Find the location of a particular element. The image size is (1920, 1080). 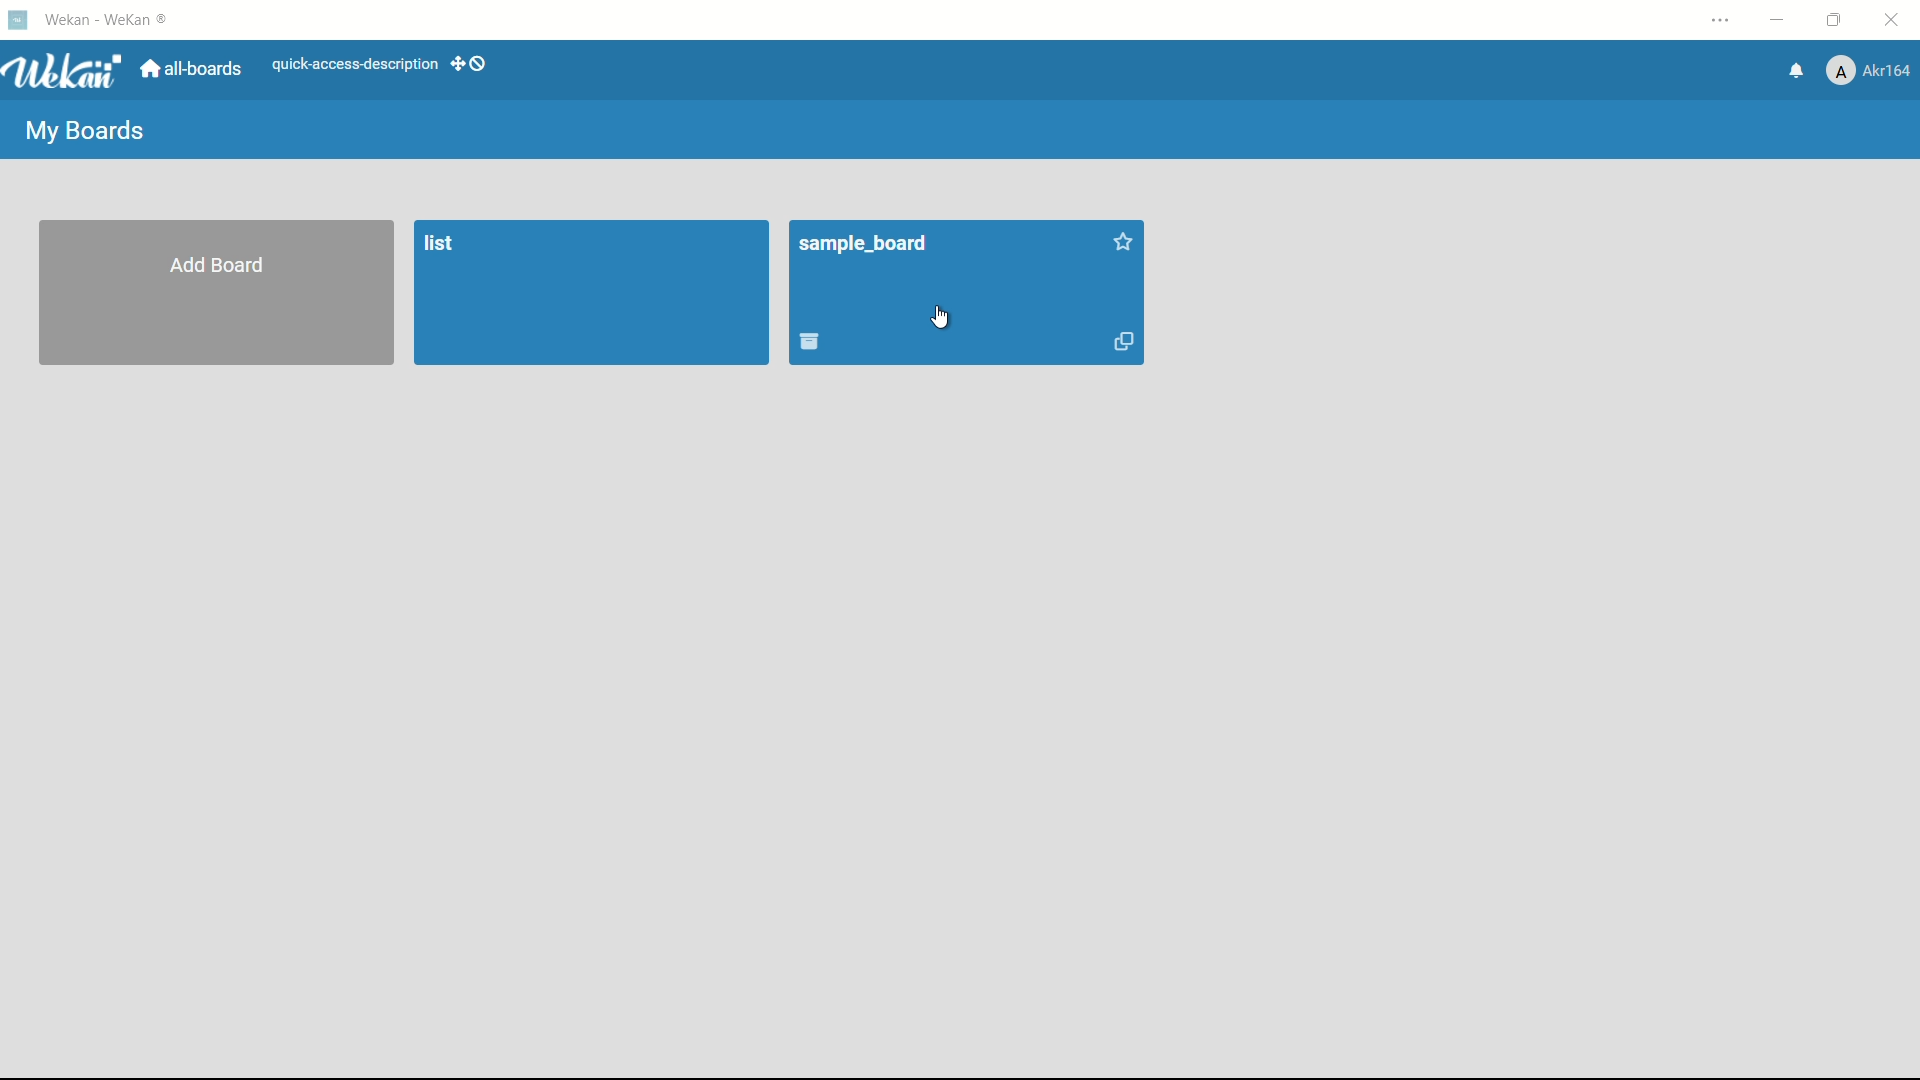

minimize is located at coordinates (1780, 20).